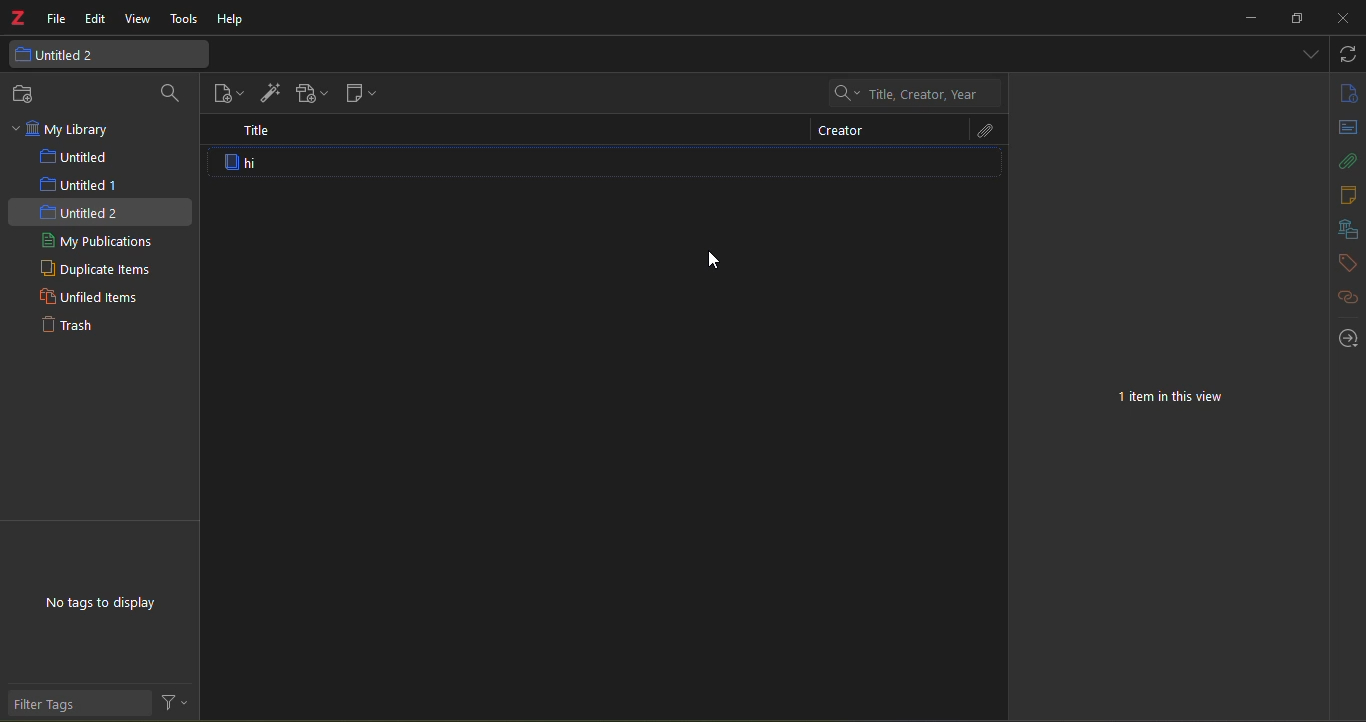 This screenshot has width=1366, height=722. What do you see at coordinates (95, 270) in the screenshot?
I see `duplicate items` at bounding box center [95, 270].